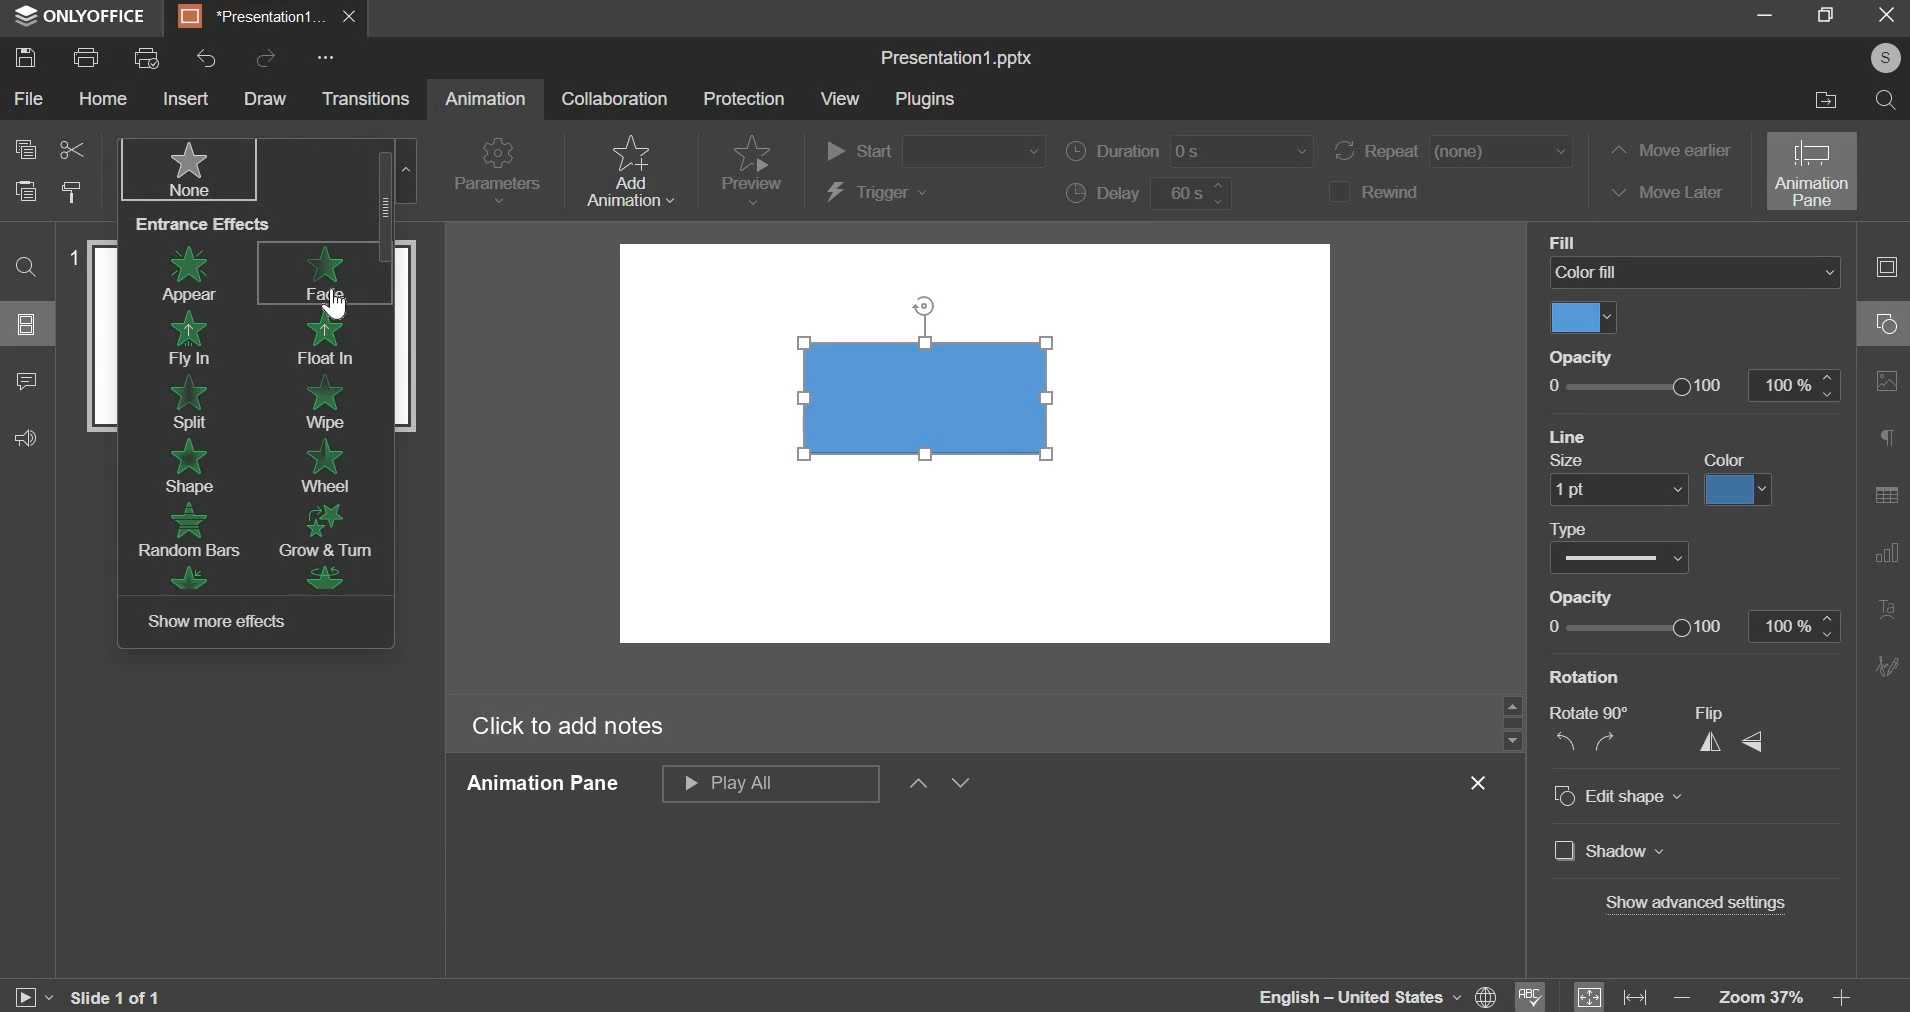 The width and height of the screenshot is (1910, 1012). Describe the element at coordinates (1582, 527) in the screenshot. I see `Type` at that location.